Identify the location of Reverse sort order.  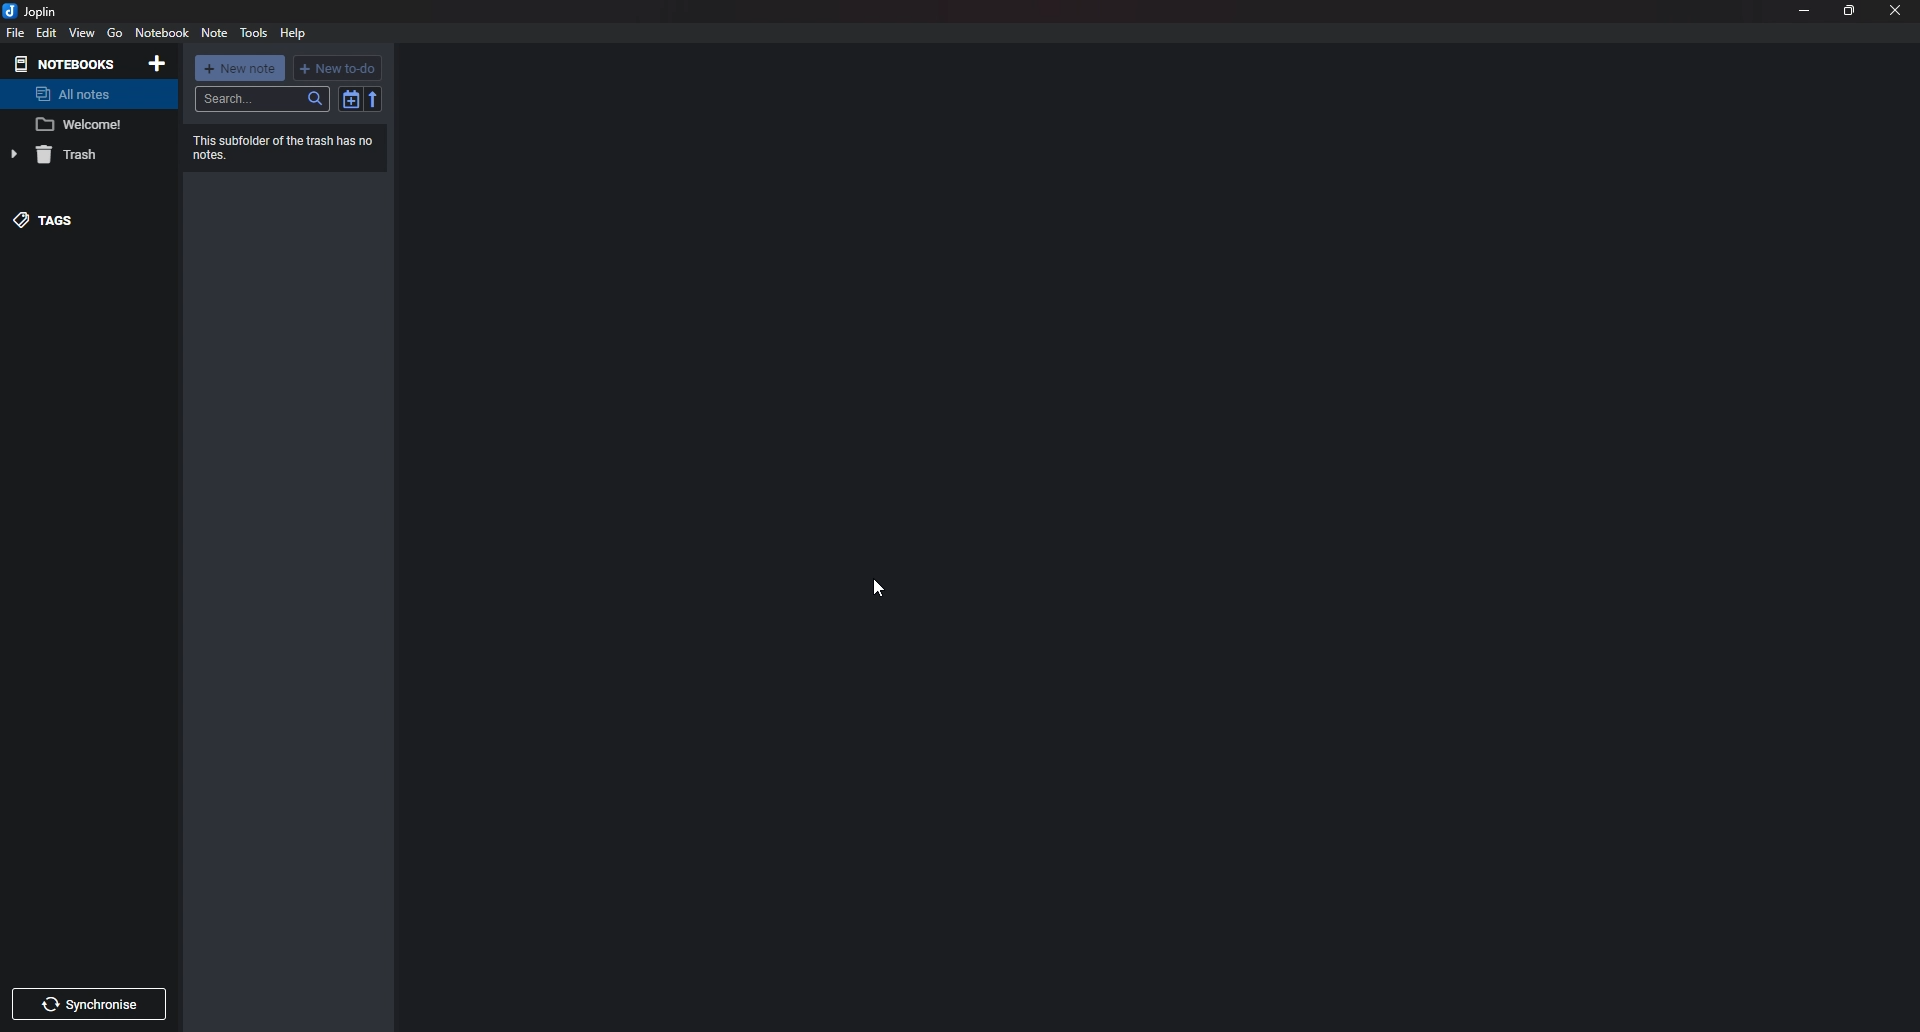
(372, 99).